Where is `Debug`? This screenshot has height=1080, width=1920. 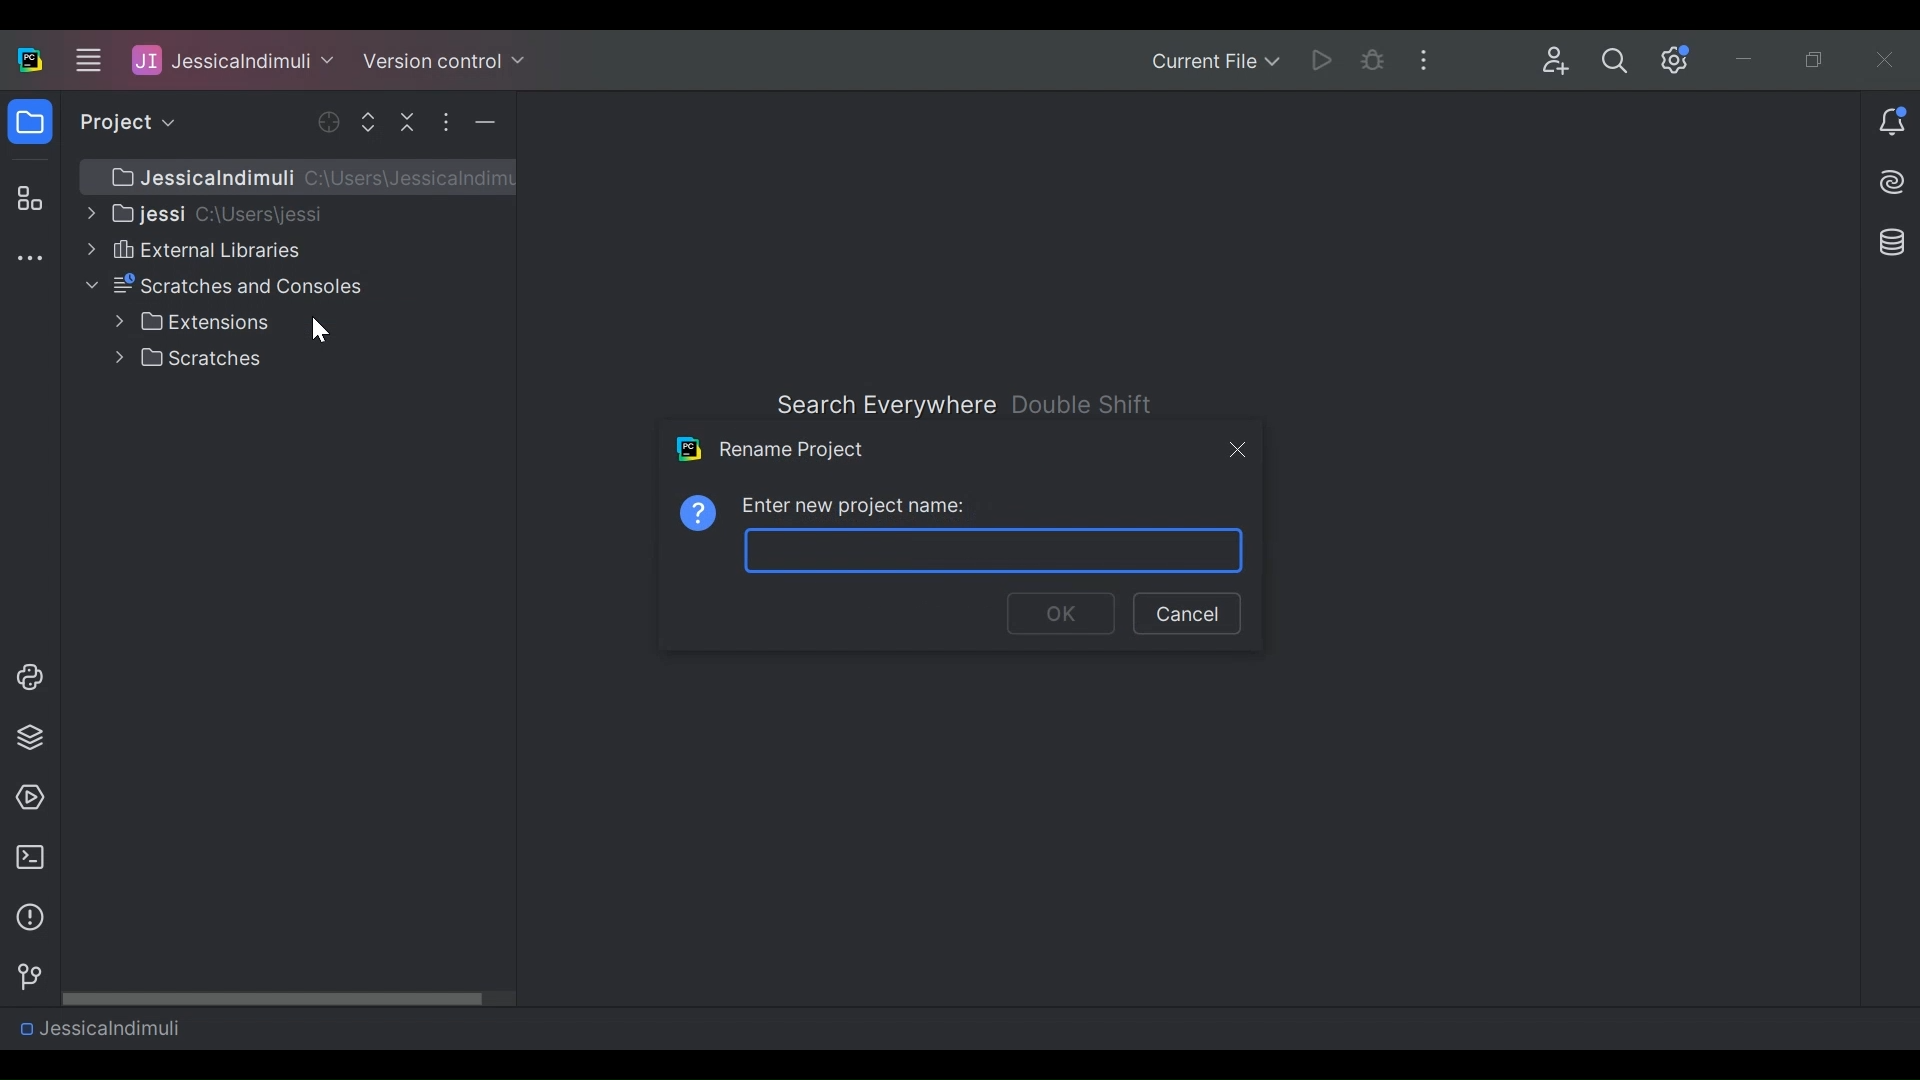
Debug is located at coordinates (1374, 60).